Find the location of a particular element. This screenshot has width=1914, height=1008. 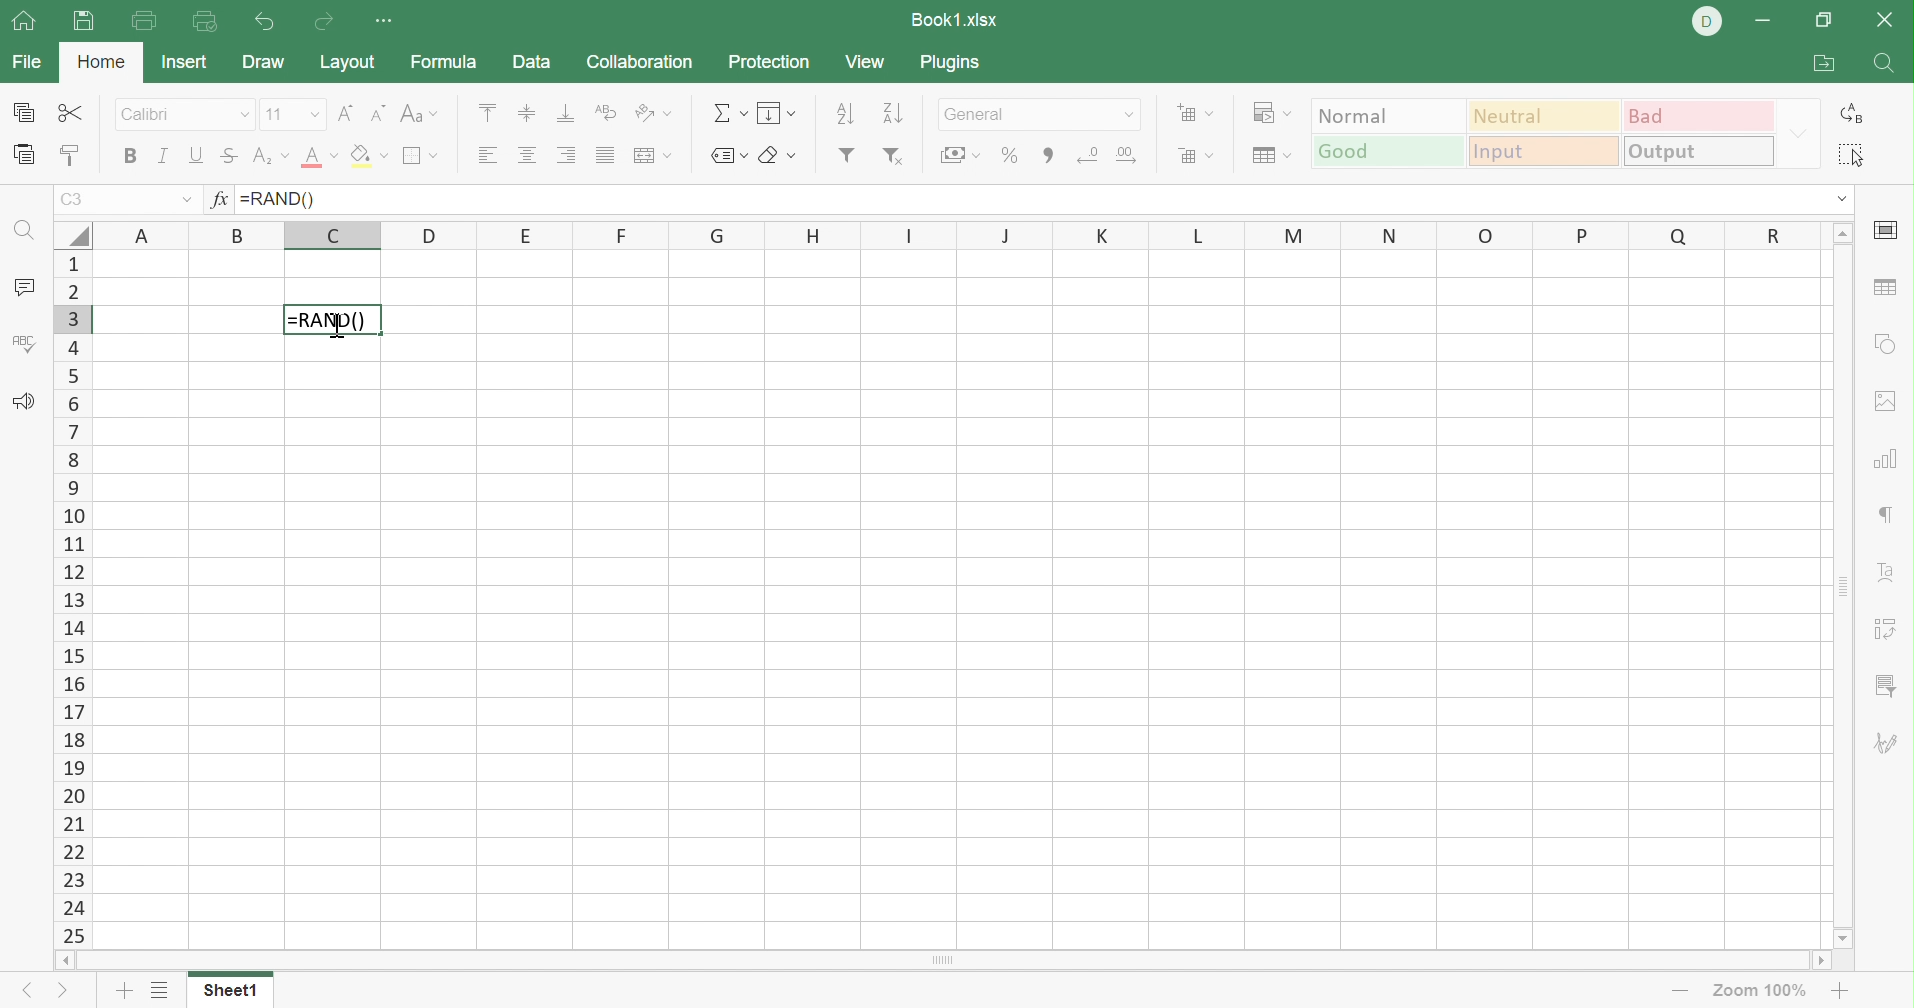

Cell settings is located at coordinates (1887, 231).